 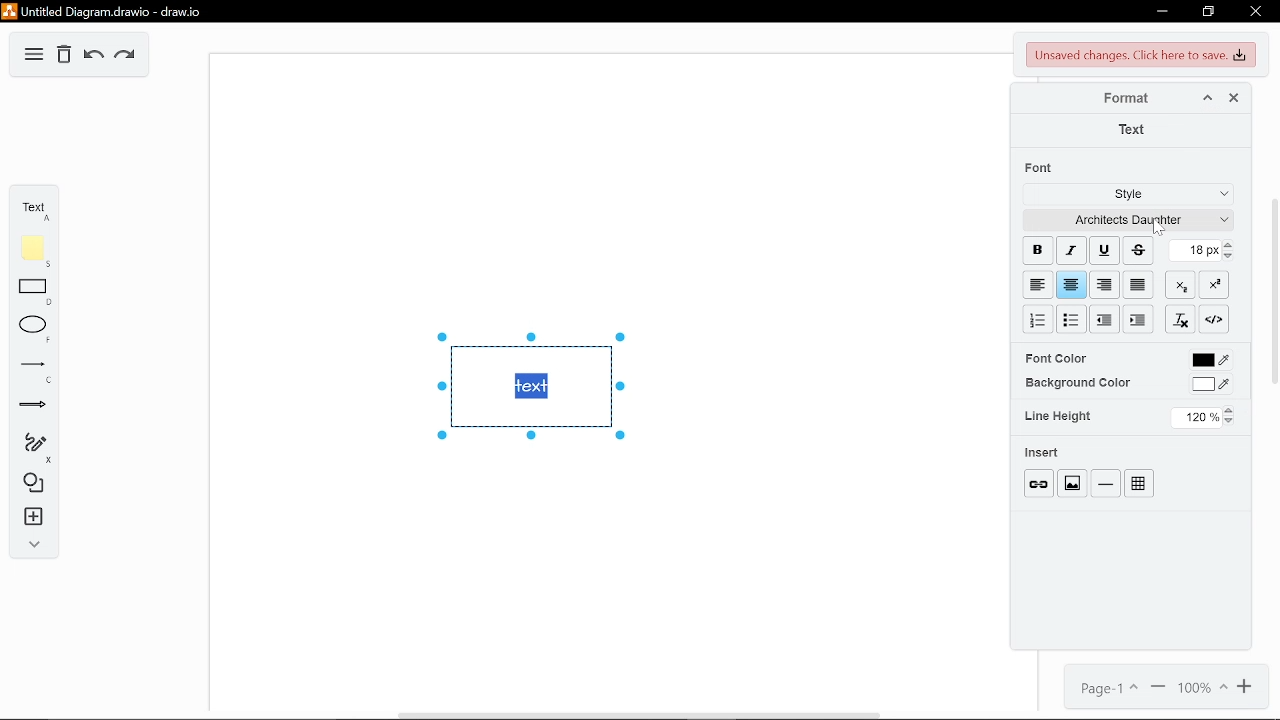 I want to click on arrows, so click(x=30, y=407).